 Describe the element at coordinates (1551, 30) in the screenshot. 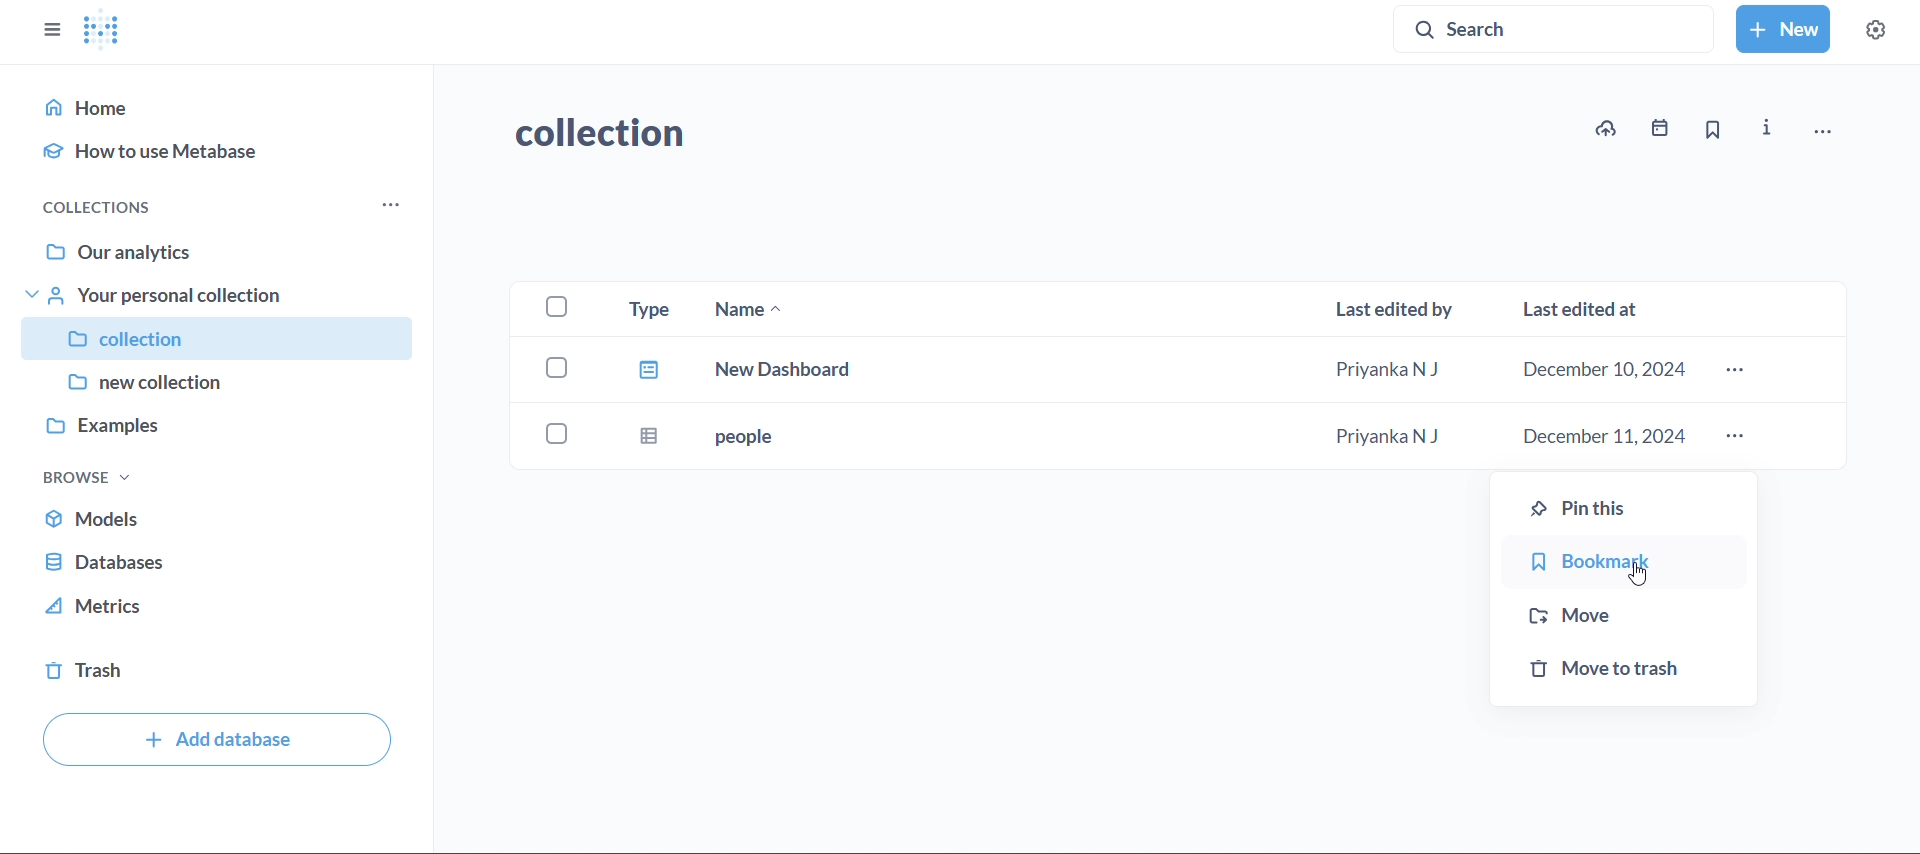

I see `search` at that location.